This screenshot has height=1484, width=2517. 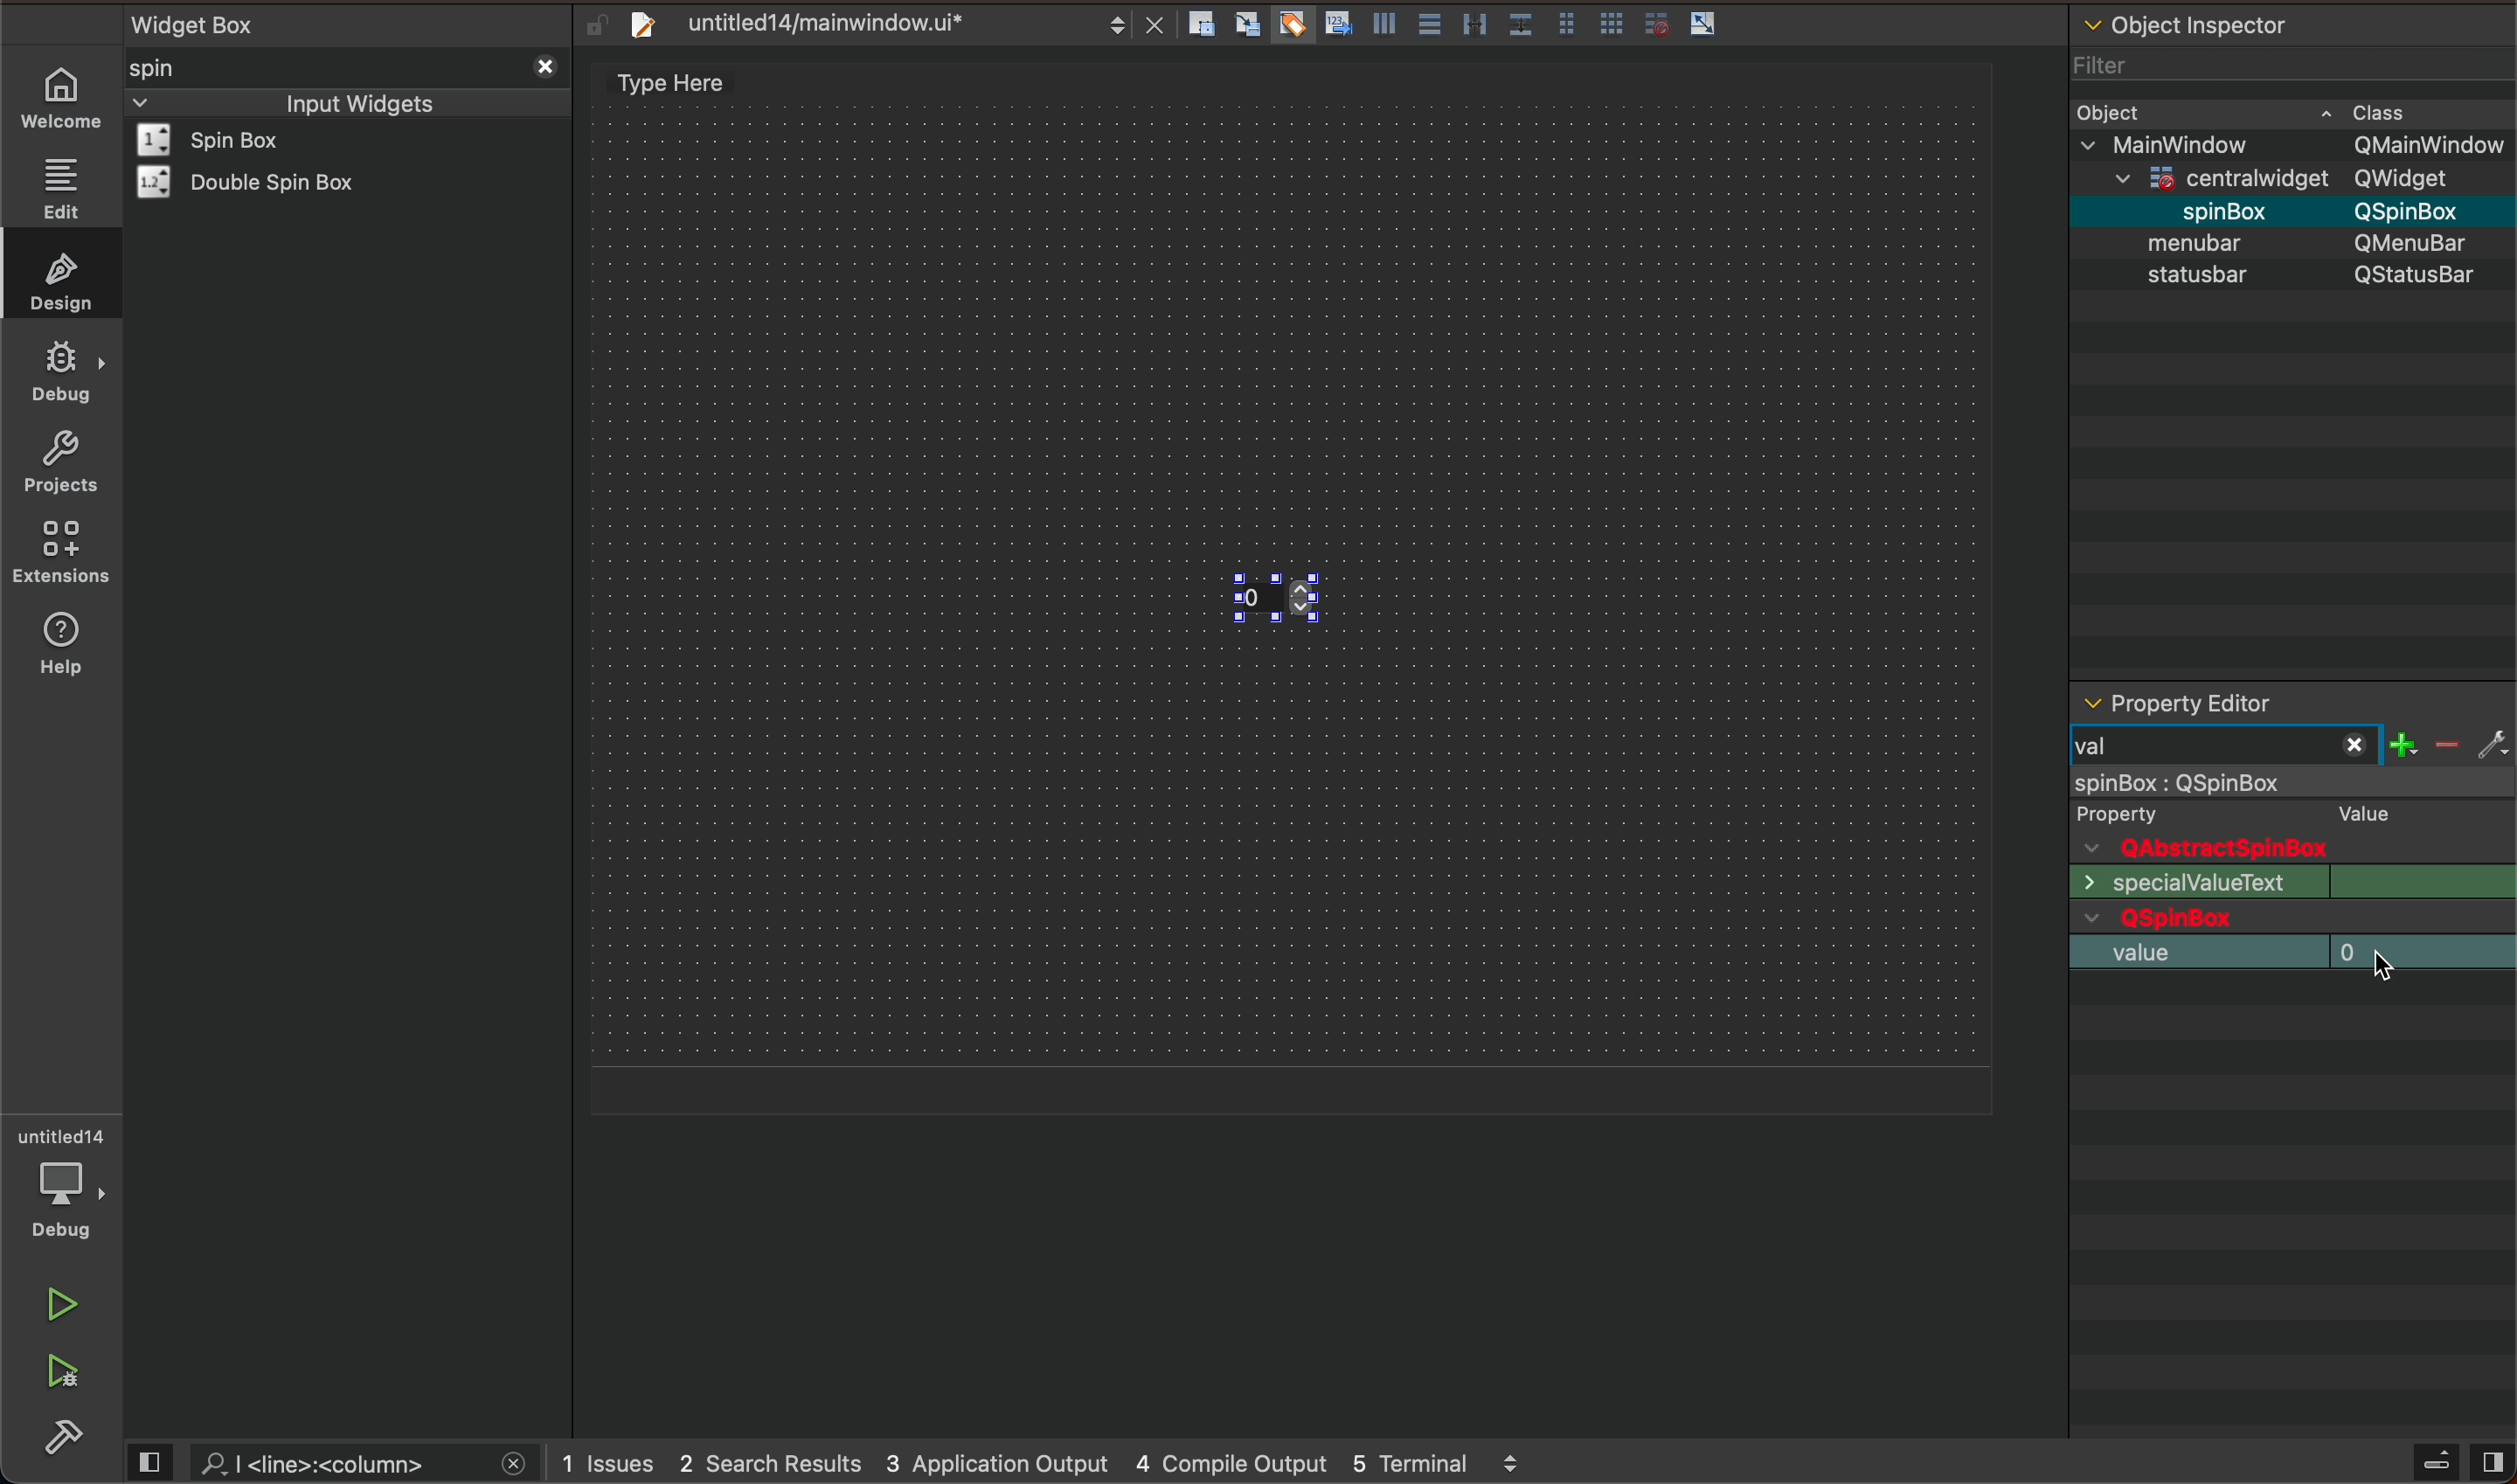 What do you see at coordinates (2418, 277) in the screenshot?
I see `text` at bounding box center [2418, 277].